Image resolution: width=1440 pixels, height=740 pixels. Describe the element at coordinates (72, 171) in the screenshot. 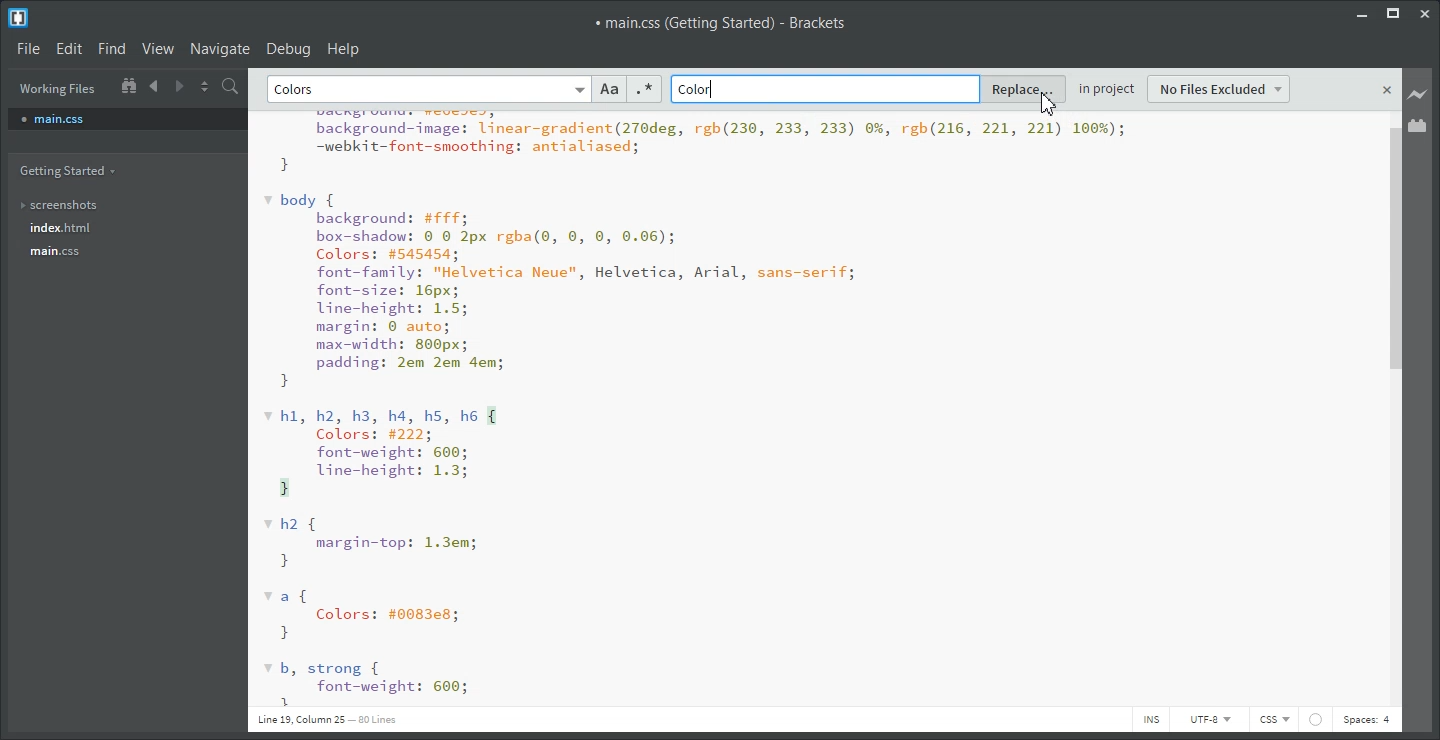

I see `Getting Started` at that location.